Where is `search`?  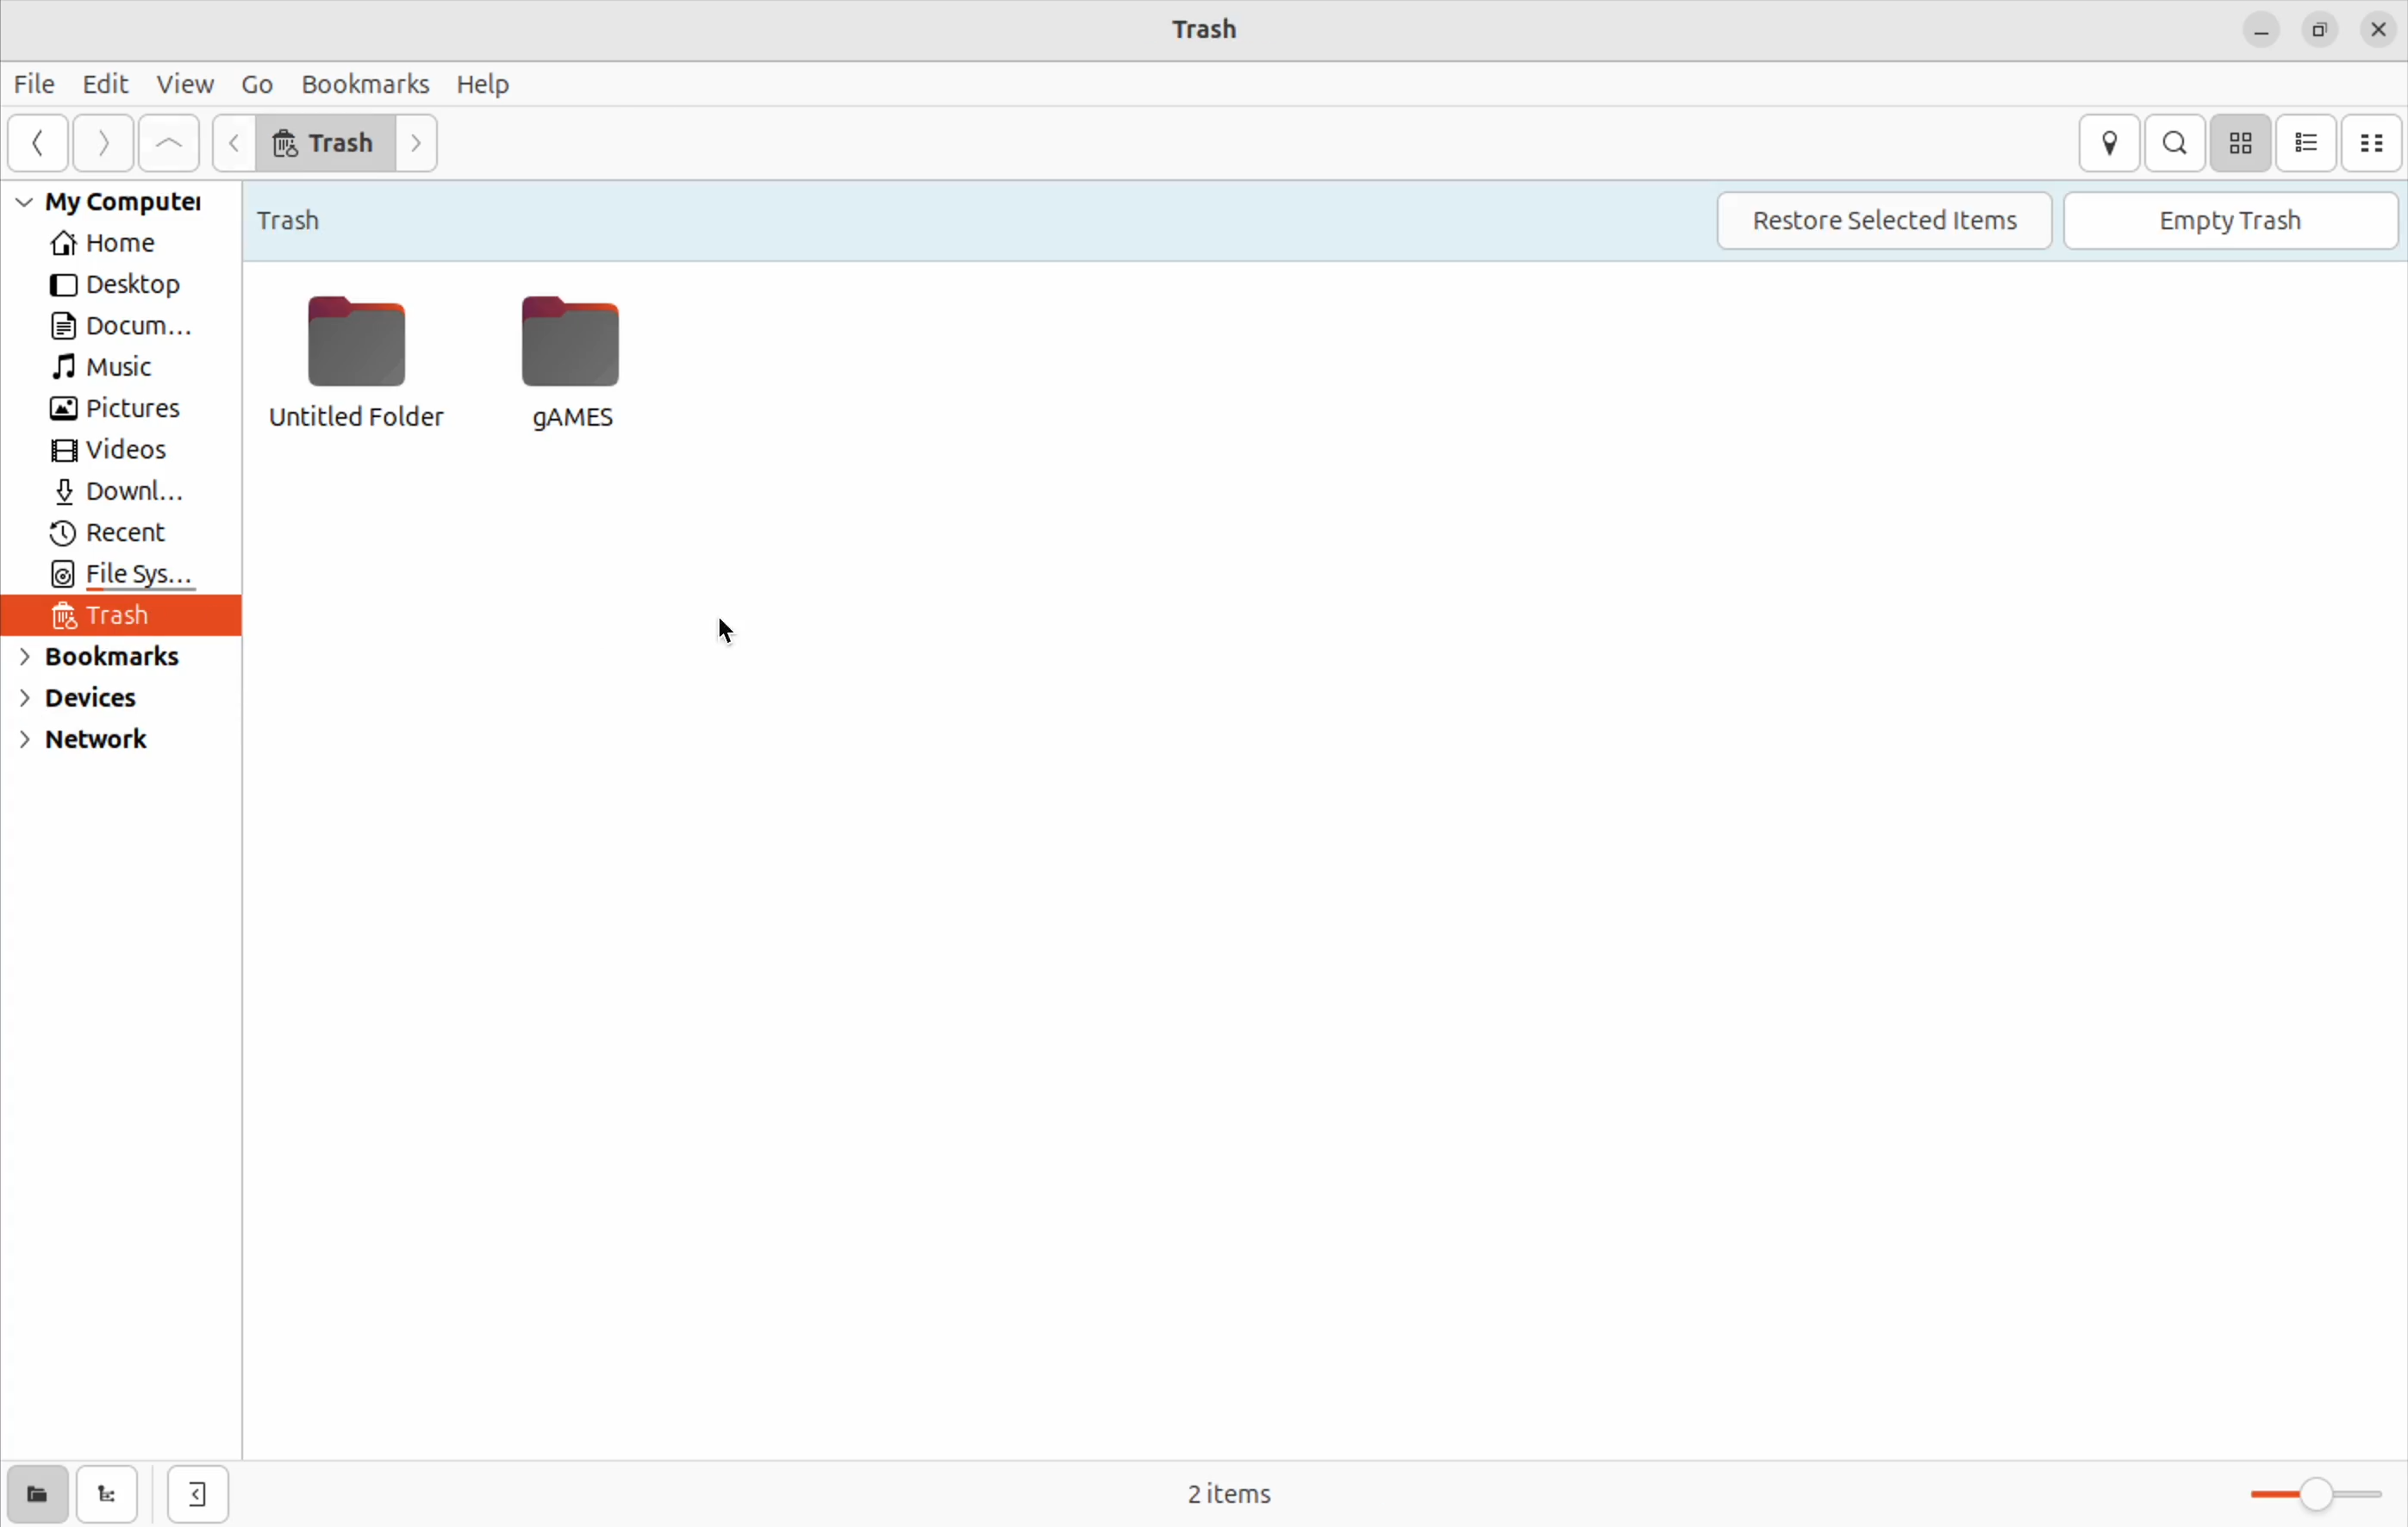 search is located at coordinates (2174, 144).